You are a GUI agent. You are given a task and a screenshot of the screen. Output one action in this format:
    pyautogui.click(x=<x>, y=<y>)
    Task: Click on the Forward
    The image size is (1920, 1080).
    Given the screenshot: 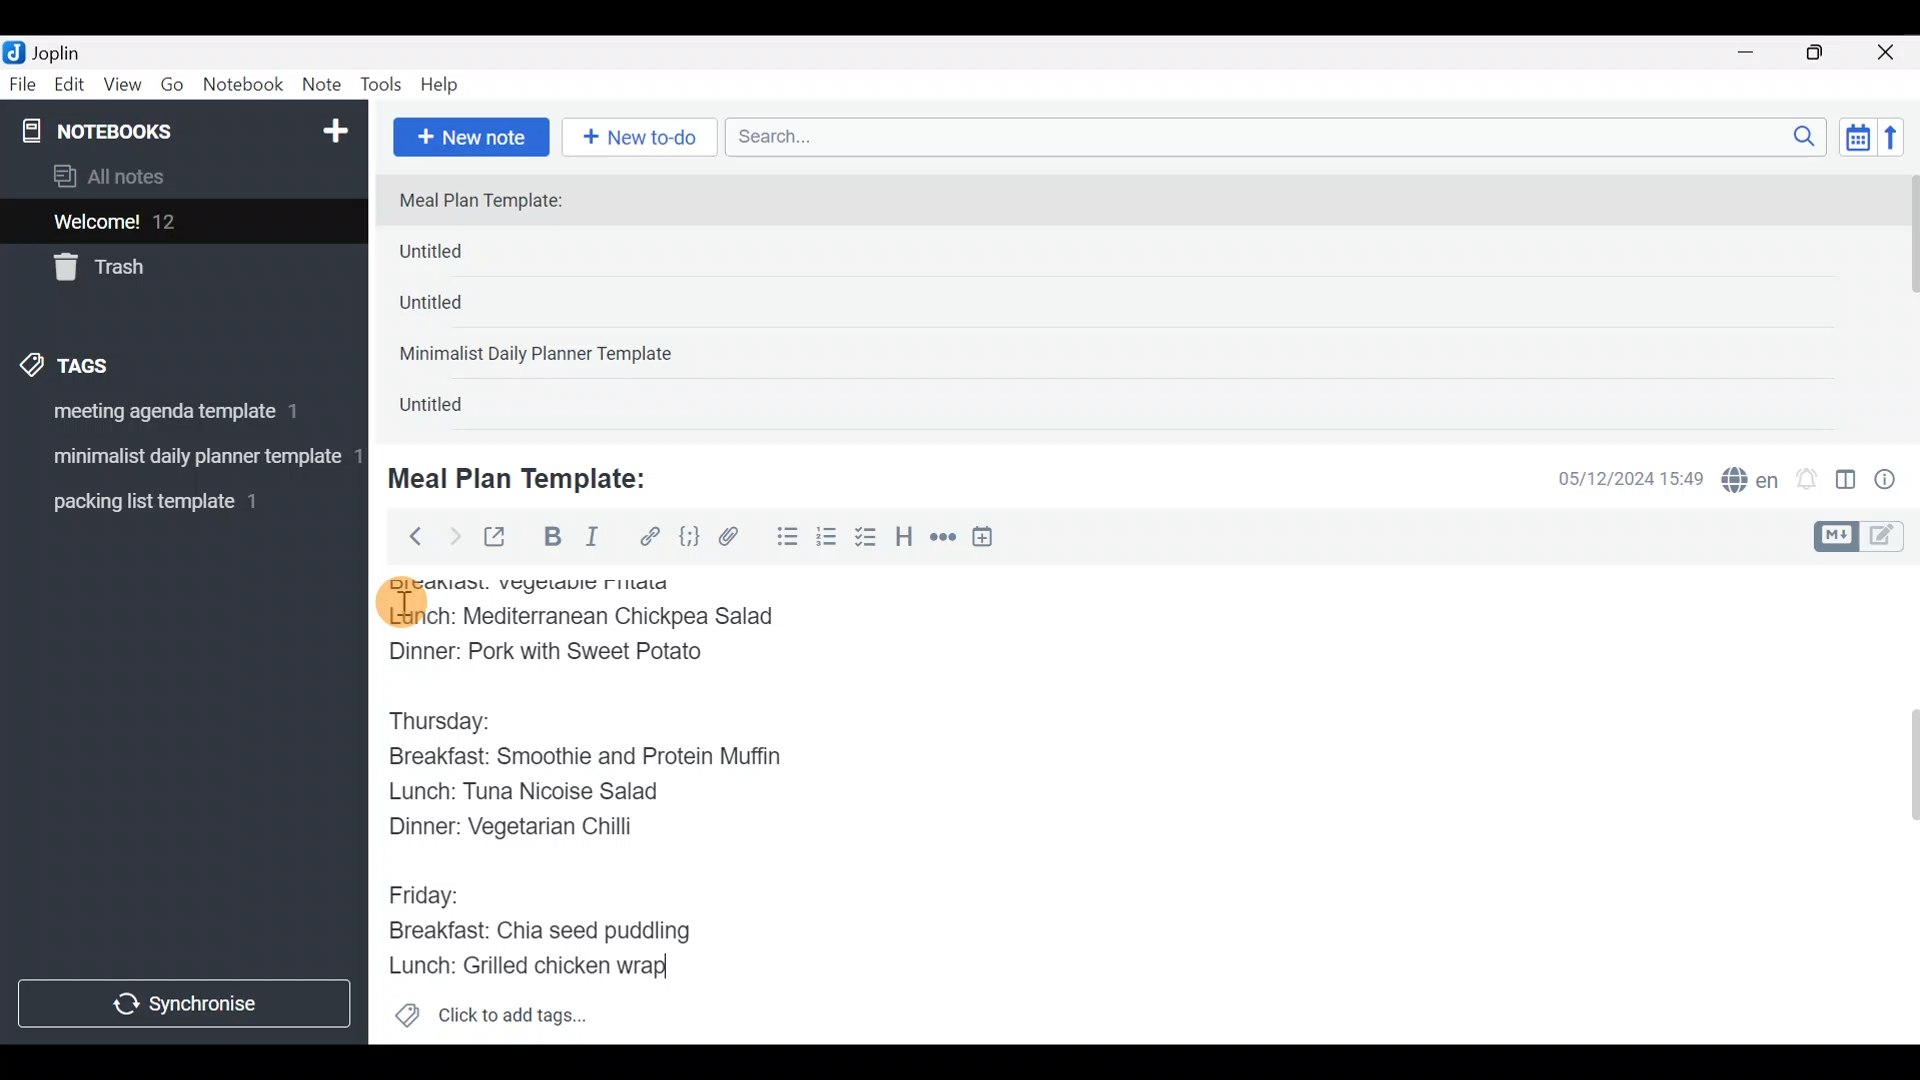 What is the action you would take?
    pyautogui.click(x=454, y=536)
    